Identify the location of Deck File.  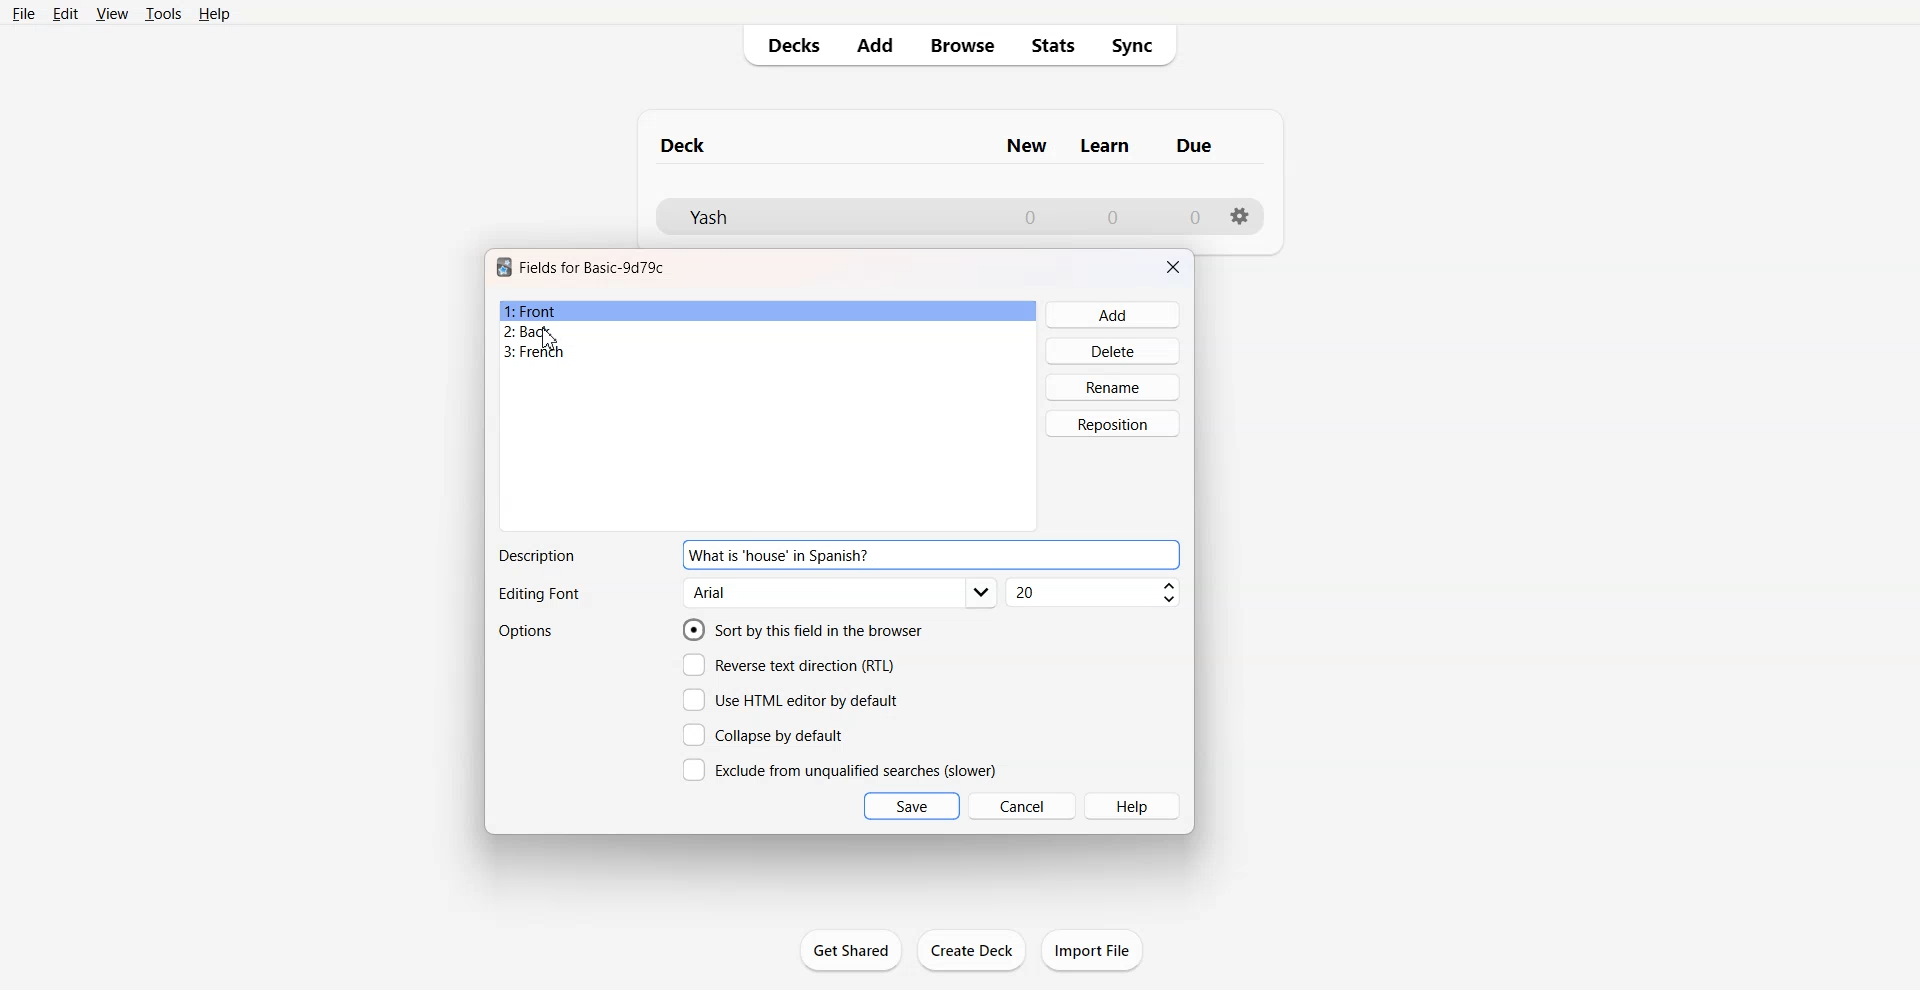
(820, 217).